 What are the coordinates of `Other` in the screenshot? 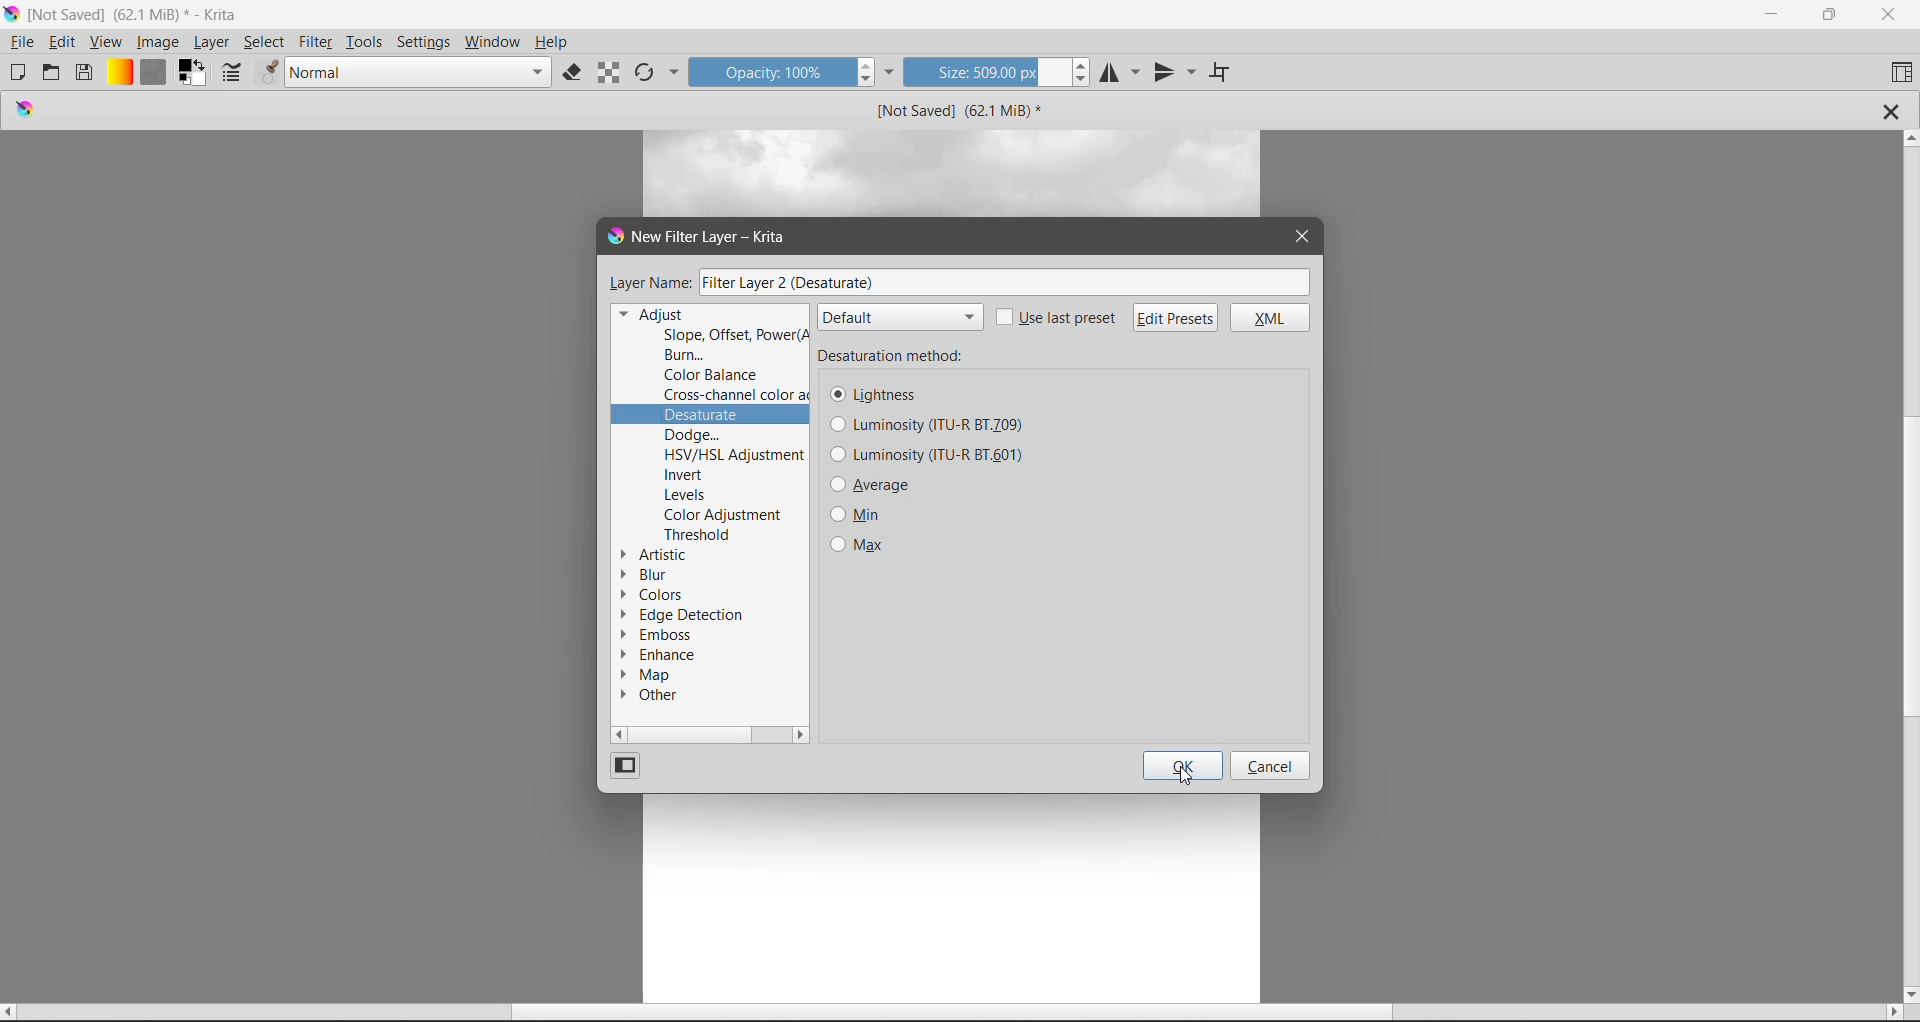 It's located at (655, 696).